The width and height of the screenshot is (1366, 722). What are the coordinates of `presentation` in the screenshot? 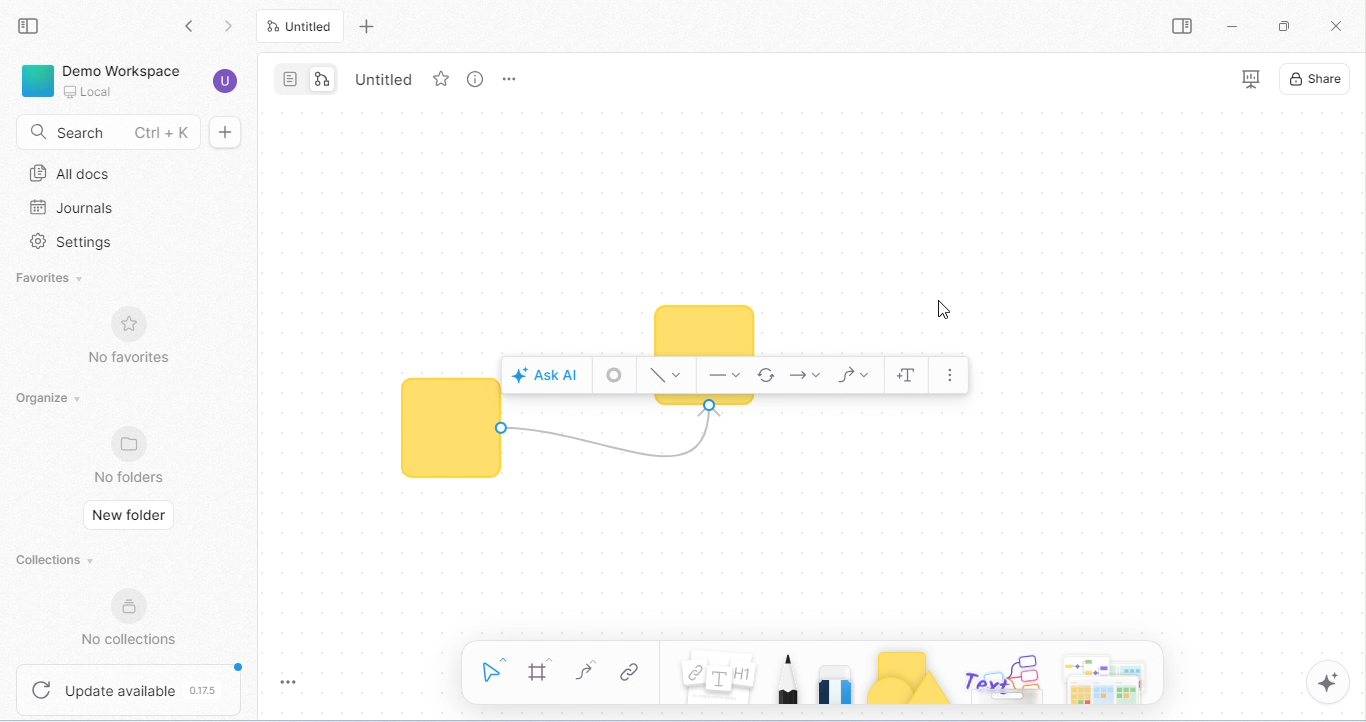 It's located at (1252, 80).